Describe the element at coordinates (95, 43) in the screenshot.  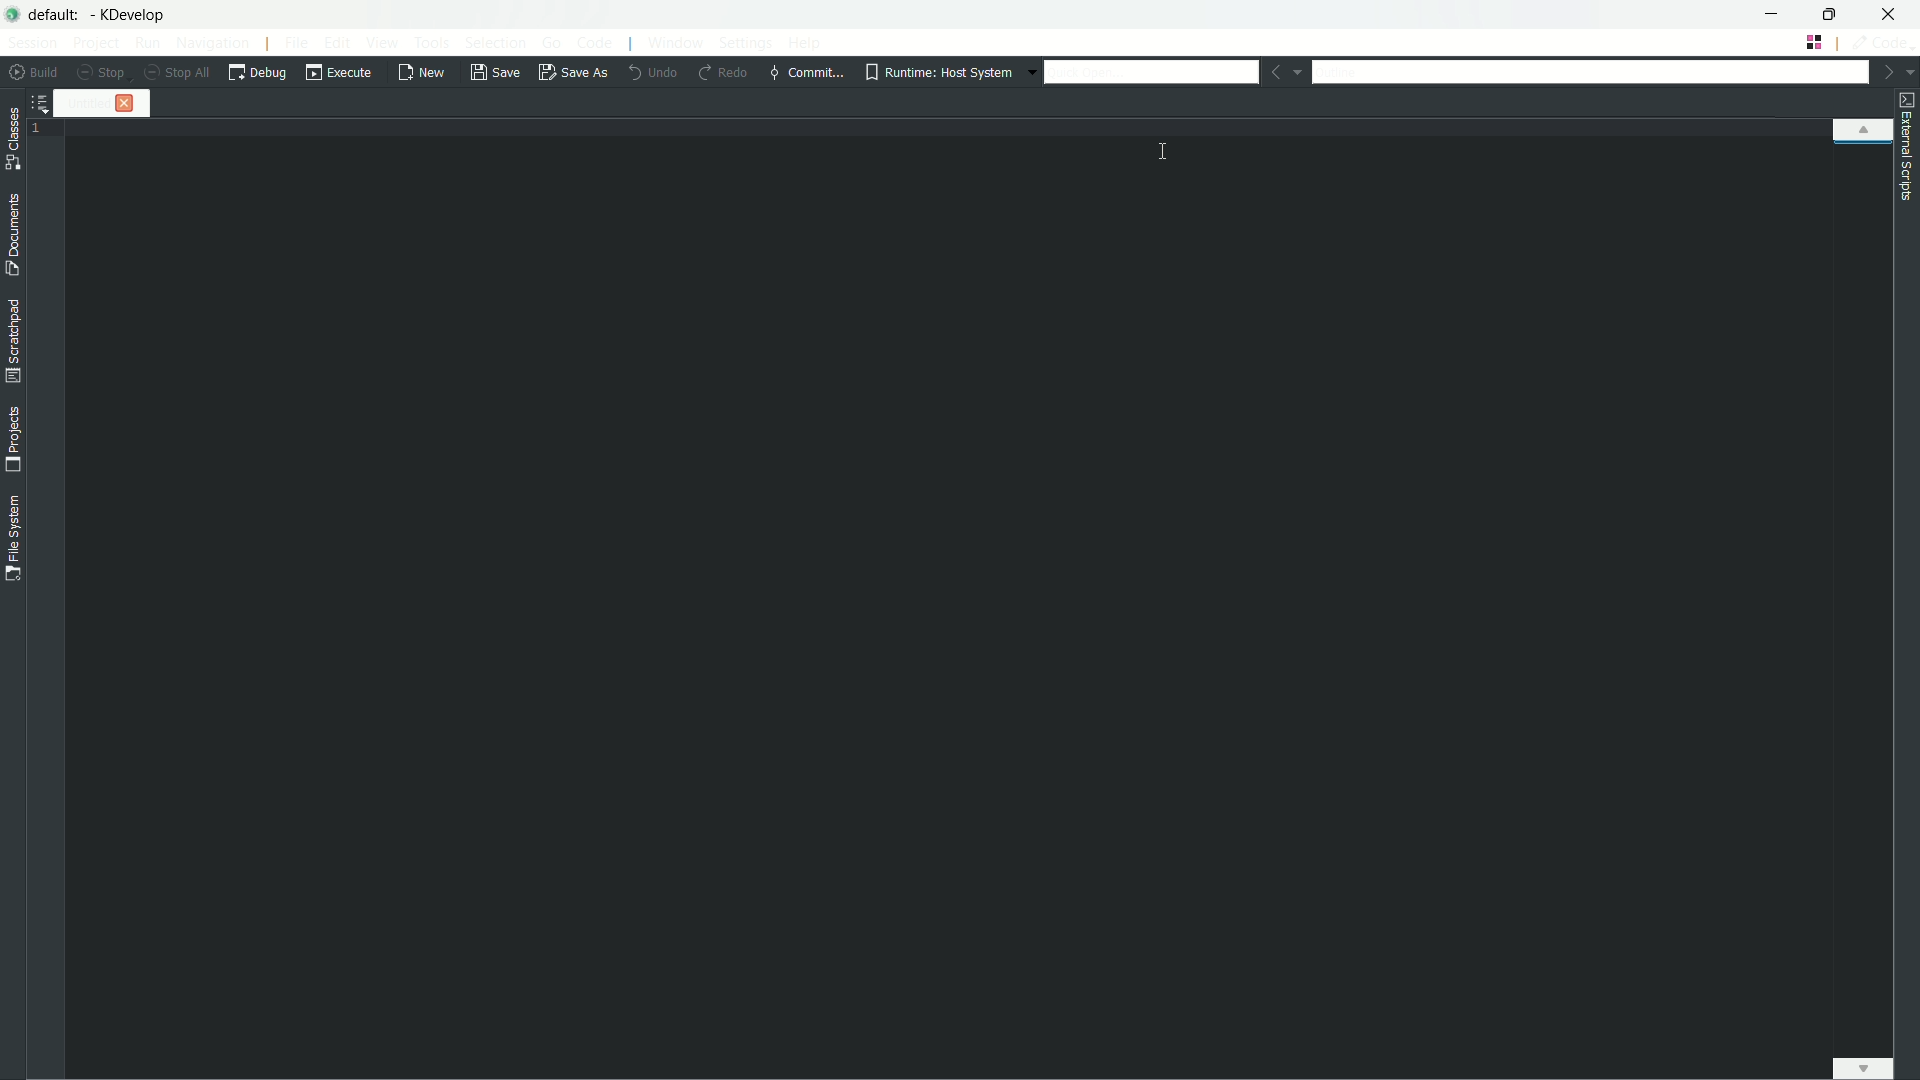
I see `project` at that location.